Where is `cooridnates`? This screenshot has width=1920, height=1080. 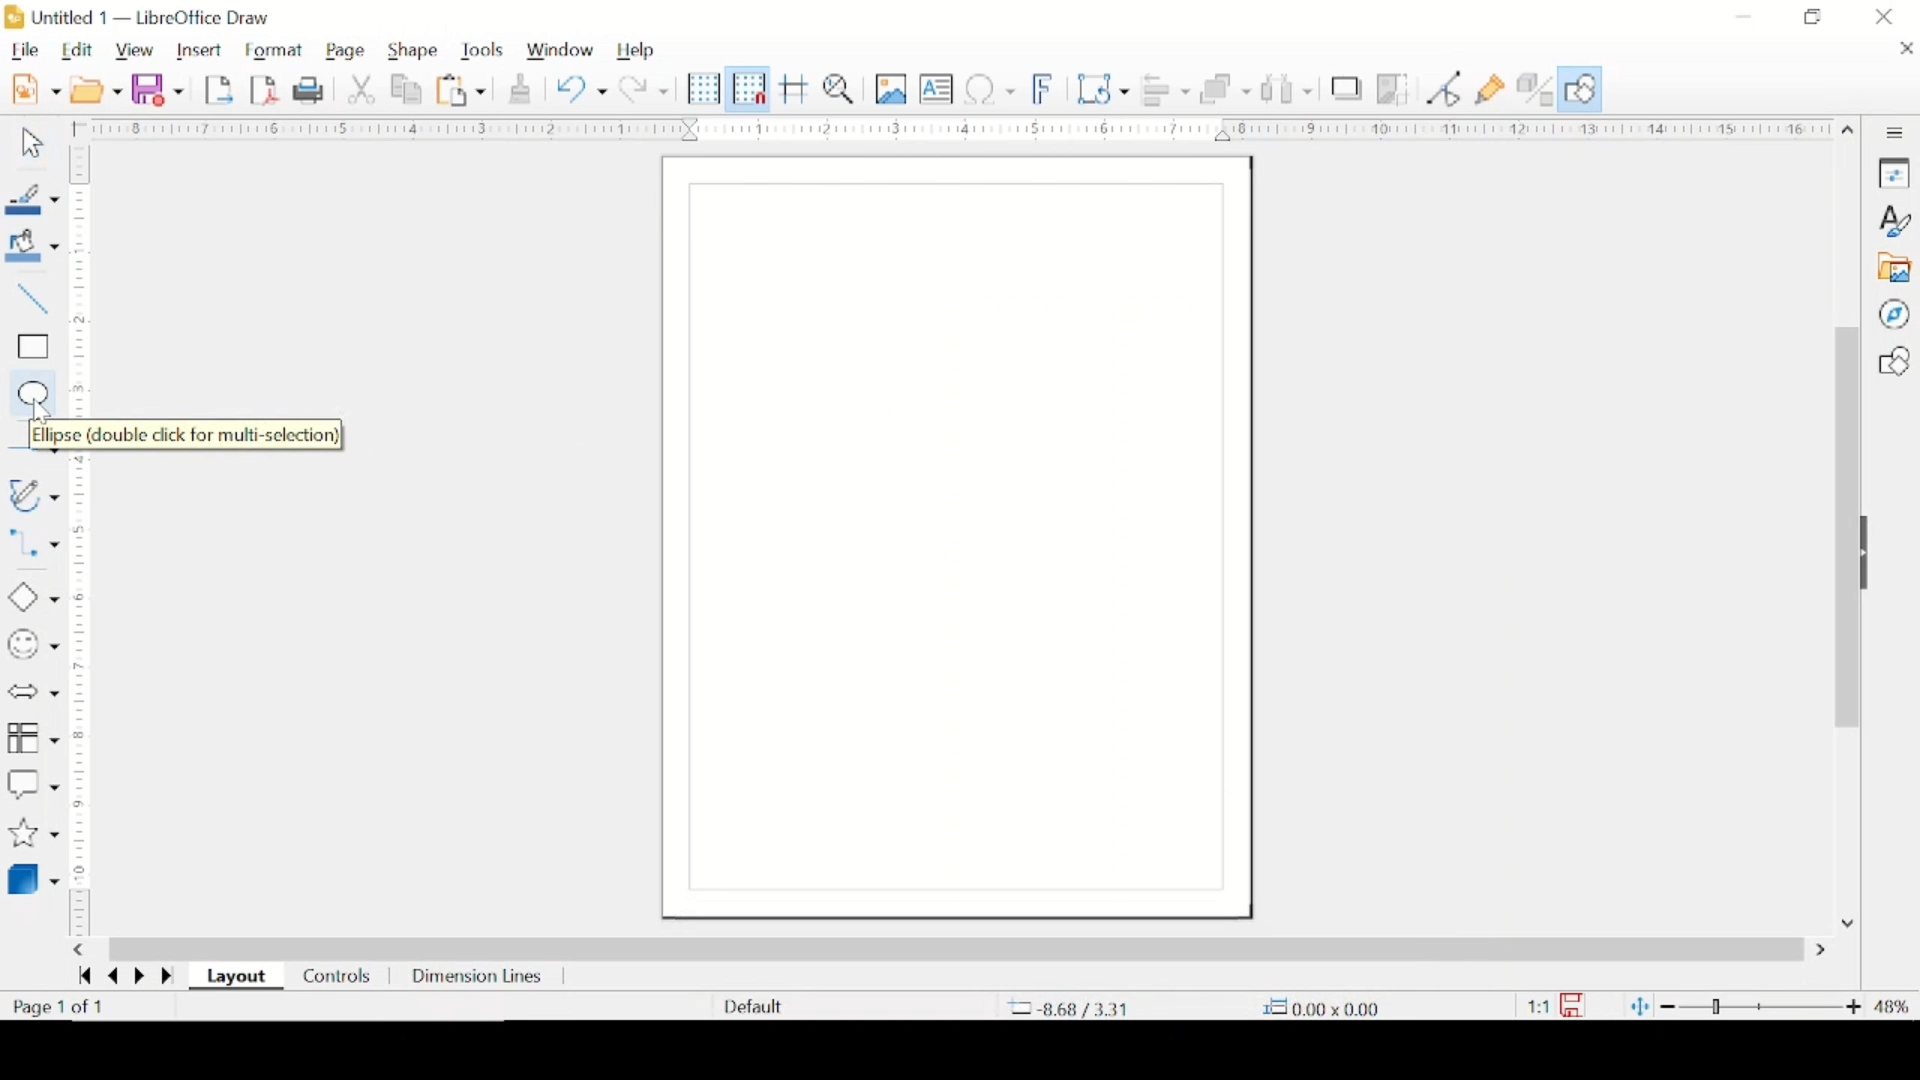
cooridnates is located at coordinates (1073, 1008).